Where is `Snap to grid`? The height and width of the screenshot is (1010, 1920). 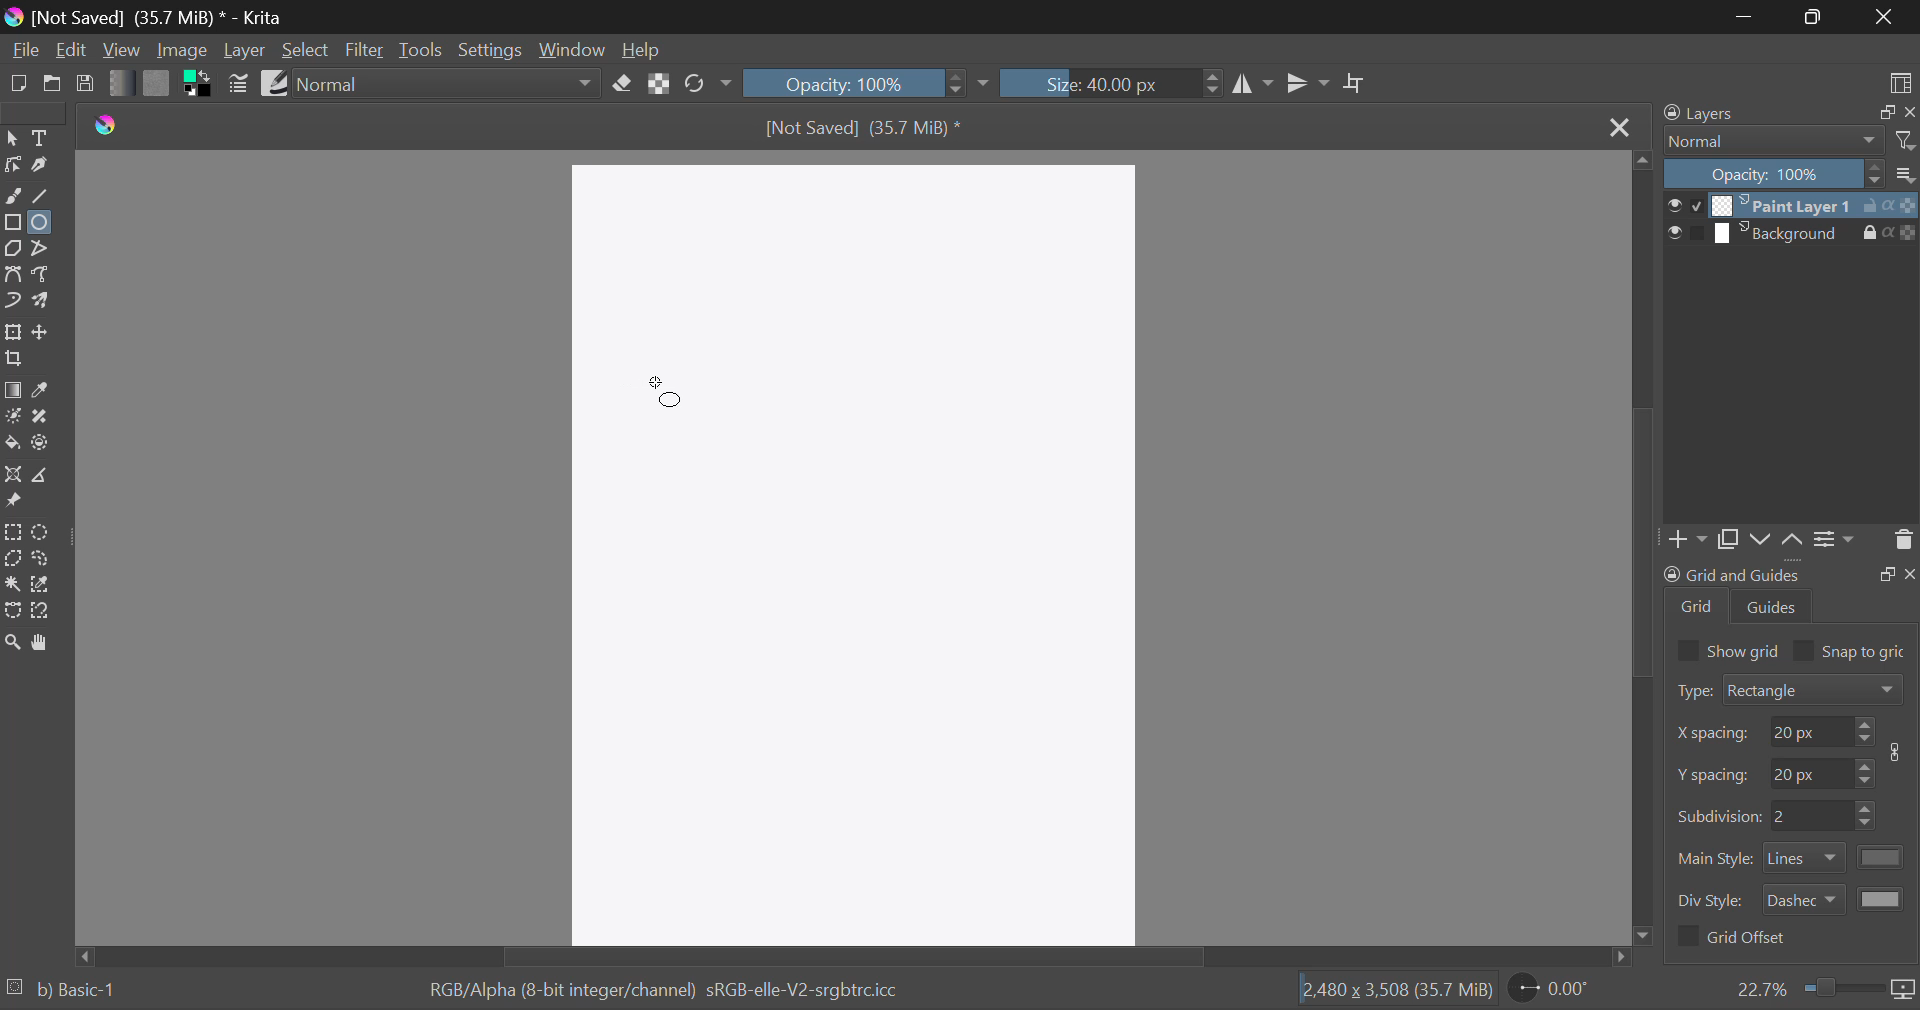
Snap to grid is located at coordinates (1854, 649).